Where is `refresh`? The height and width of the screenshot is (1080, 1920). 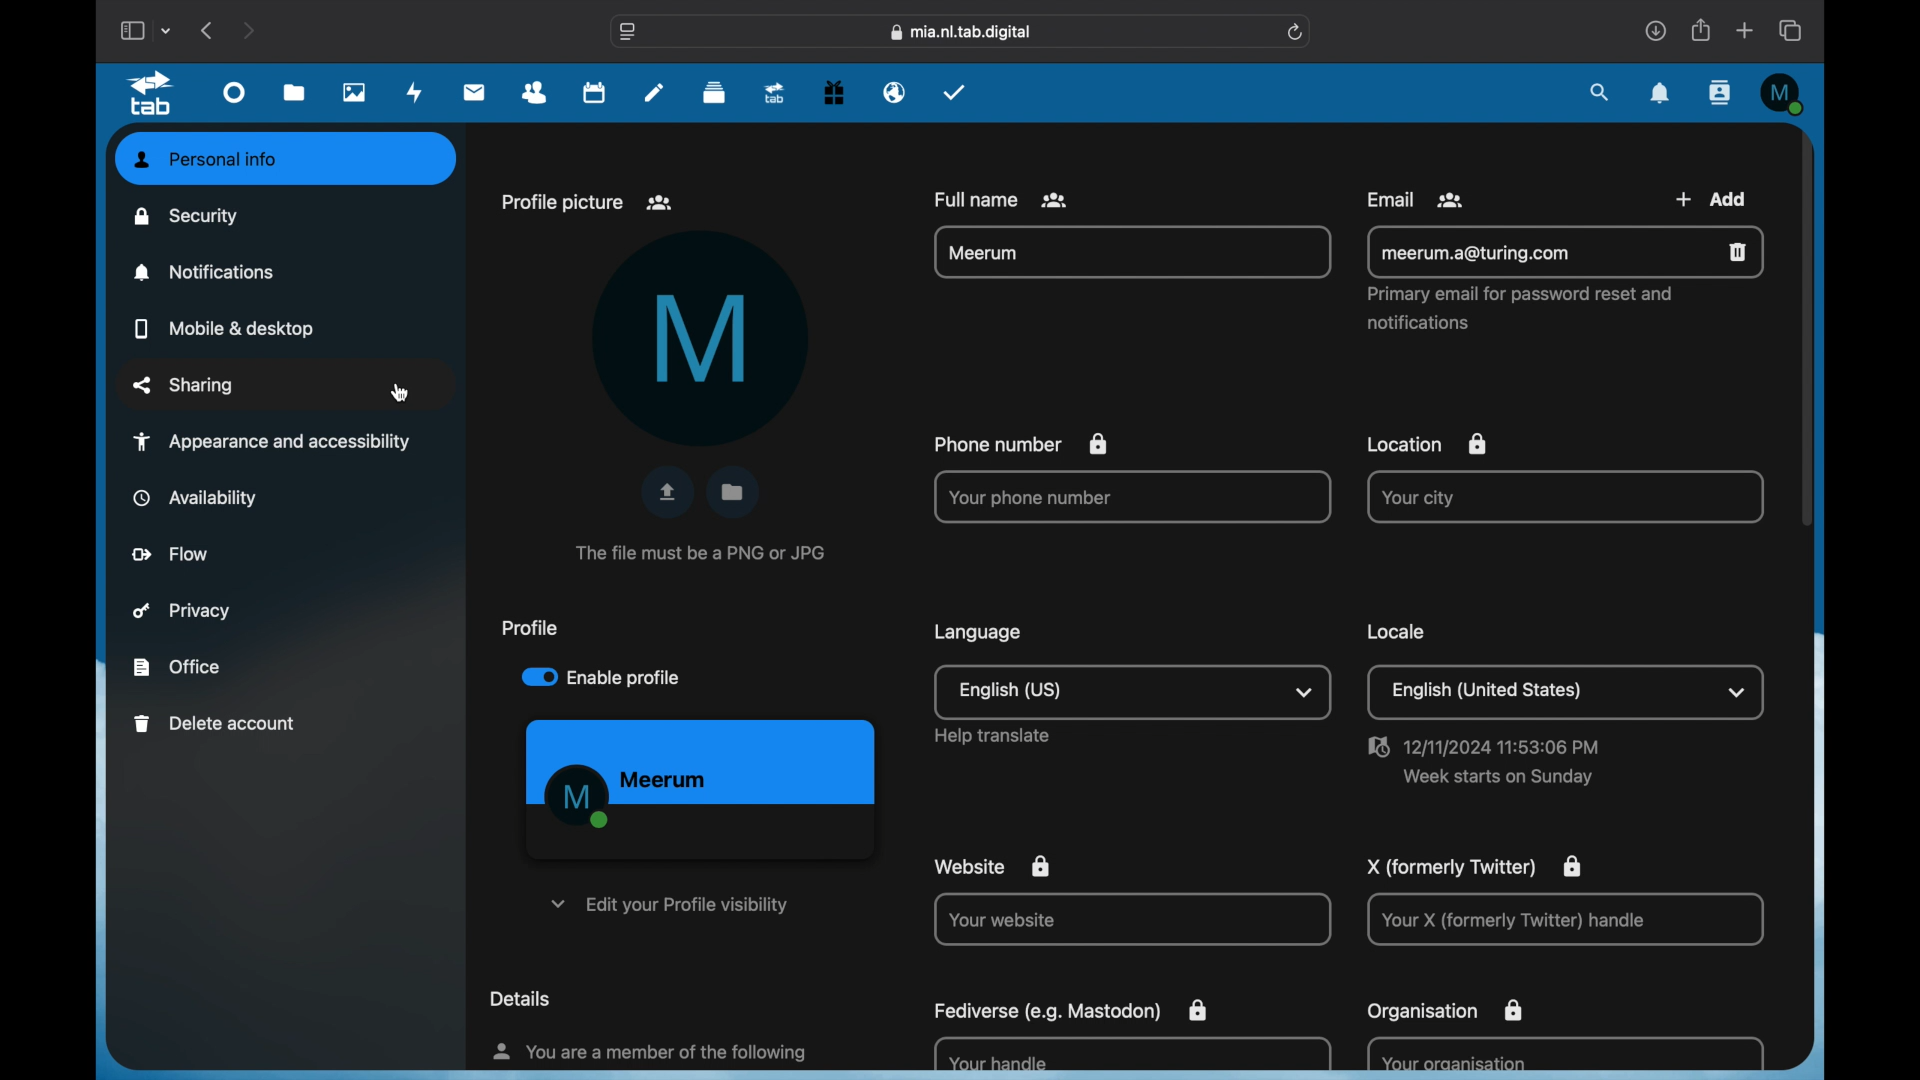
refresh is located at coordinates (1297, 32).